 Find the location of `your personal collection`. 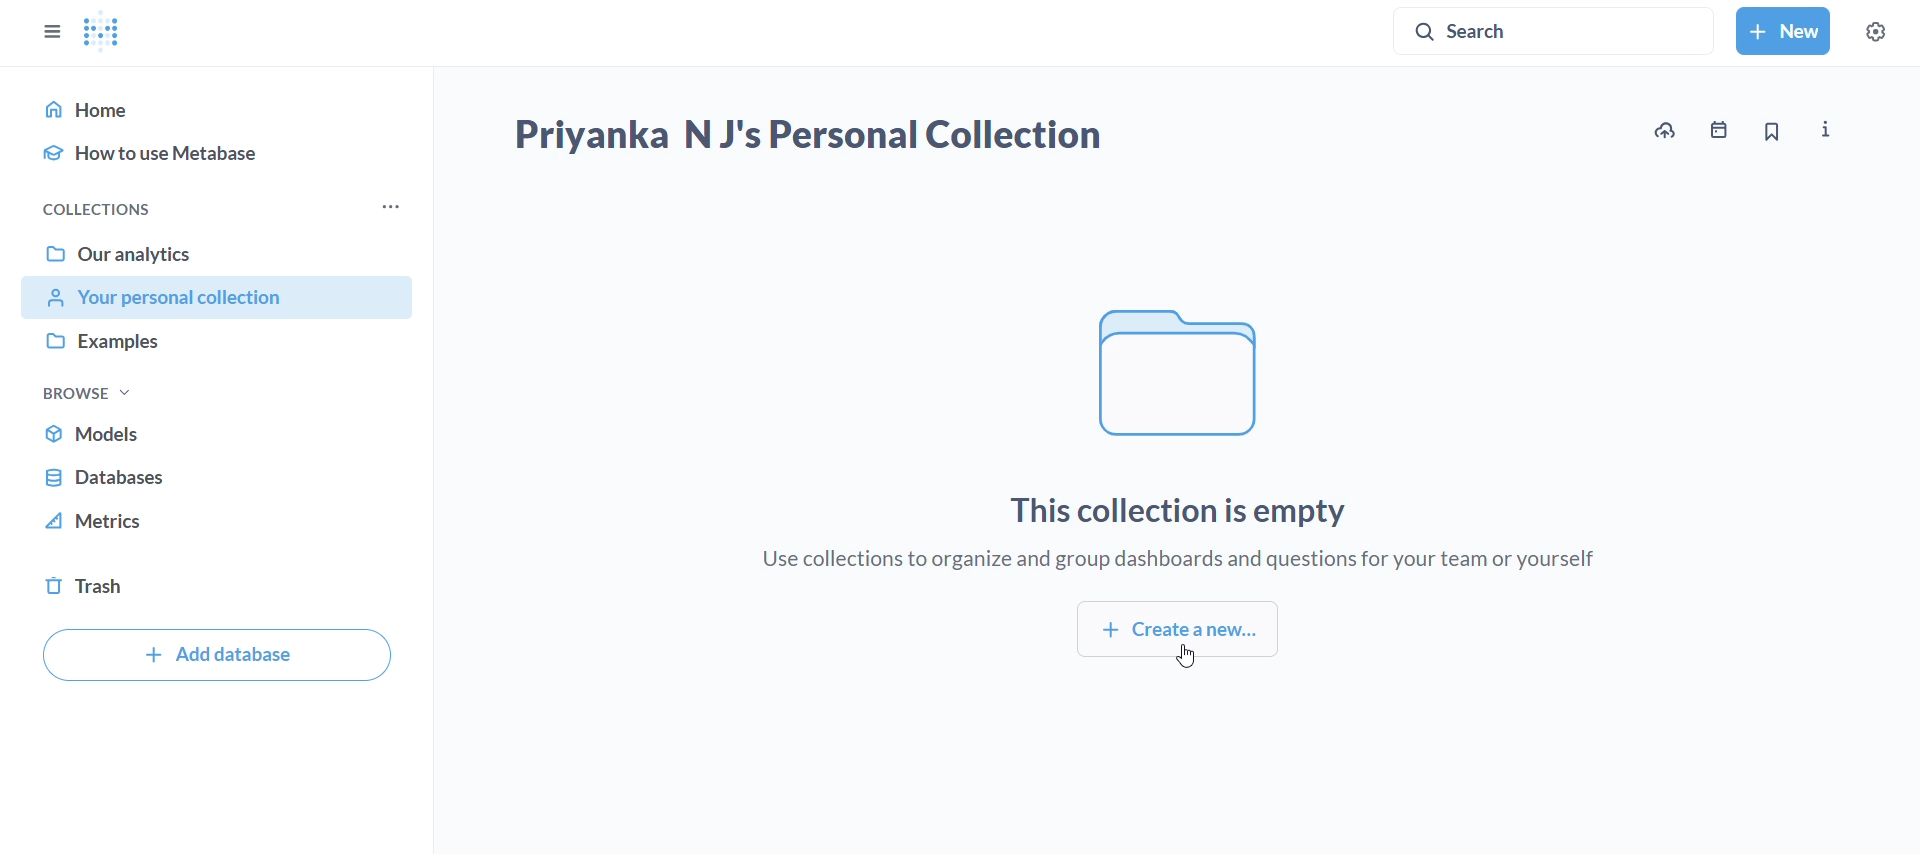

your personal collection is located at coordinates (217, 299).